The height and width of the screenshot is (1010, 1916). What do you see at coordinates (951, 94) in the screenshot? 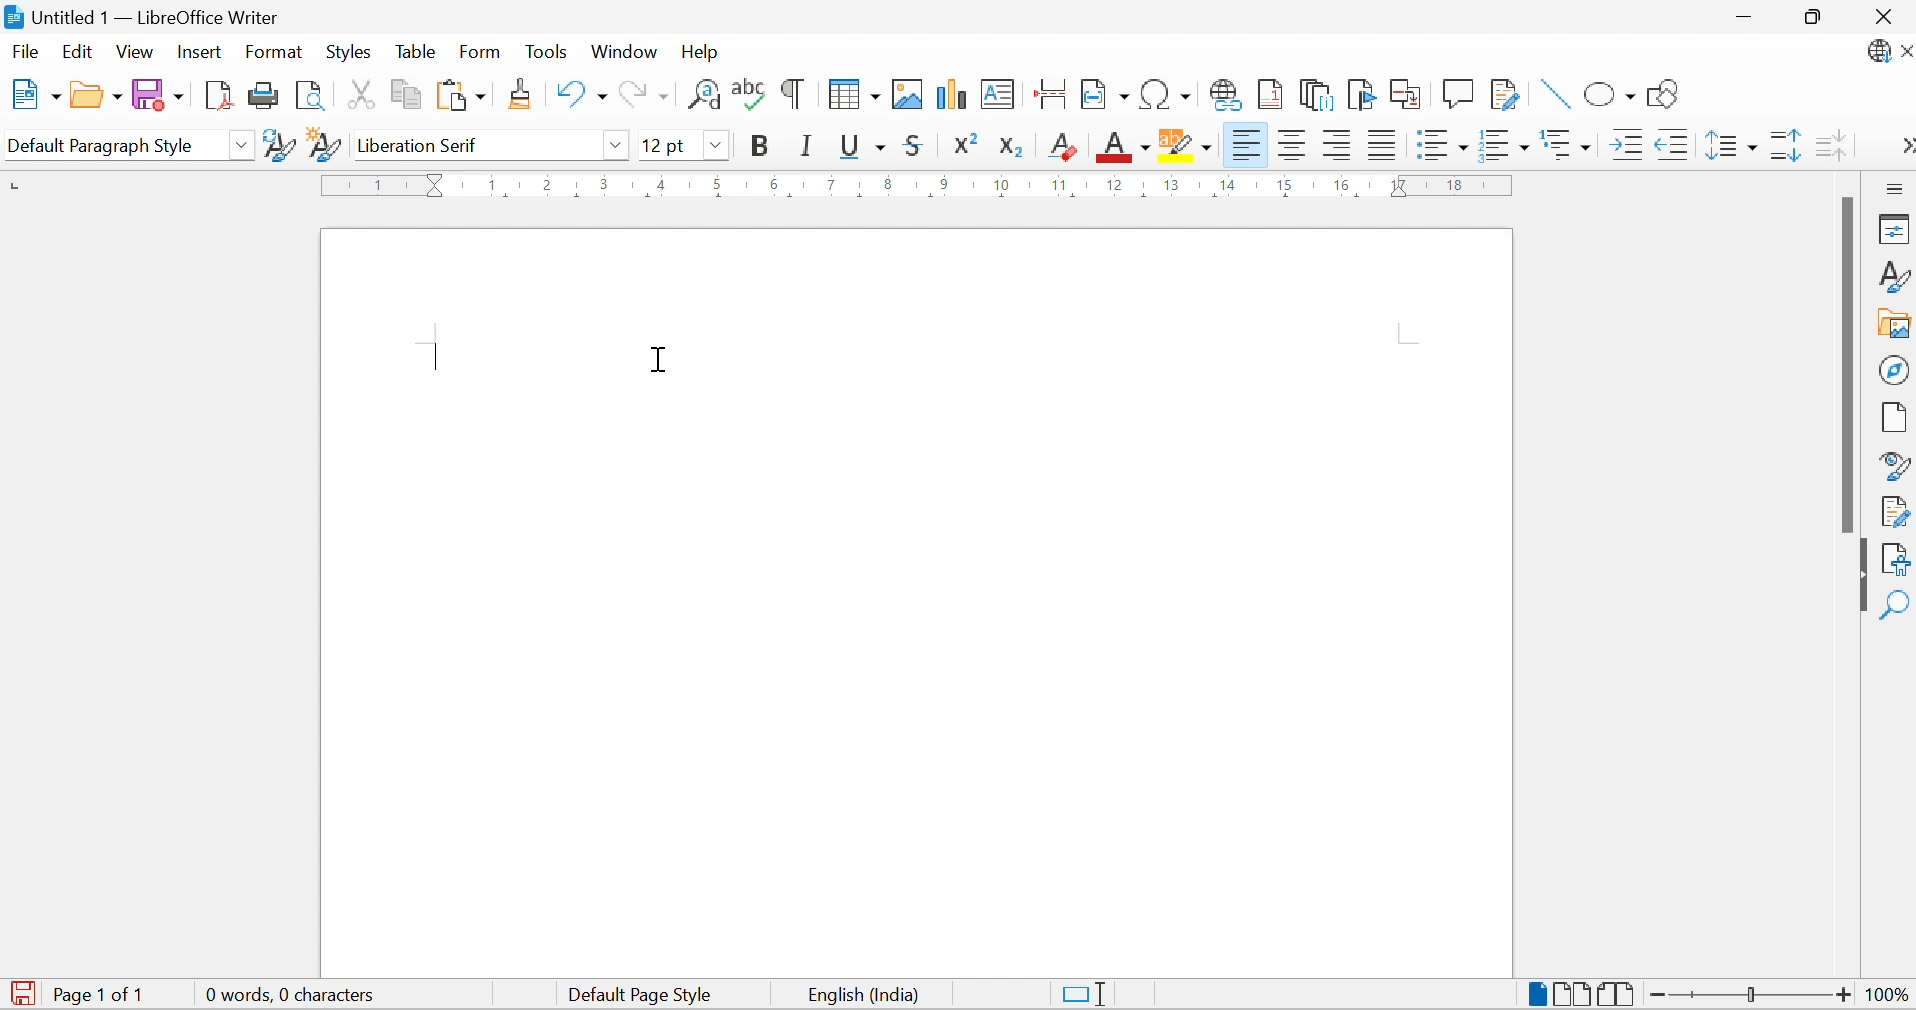
I see `Insert Chart` at bounding box center [951, 94].